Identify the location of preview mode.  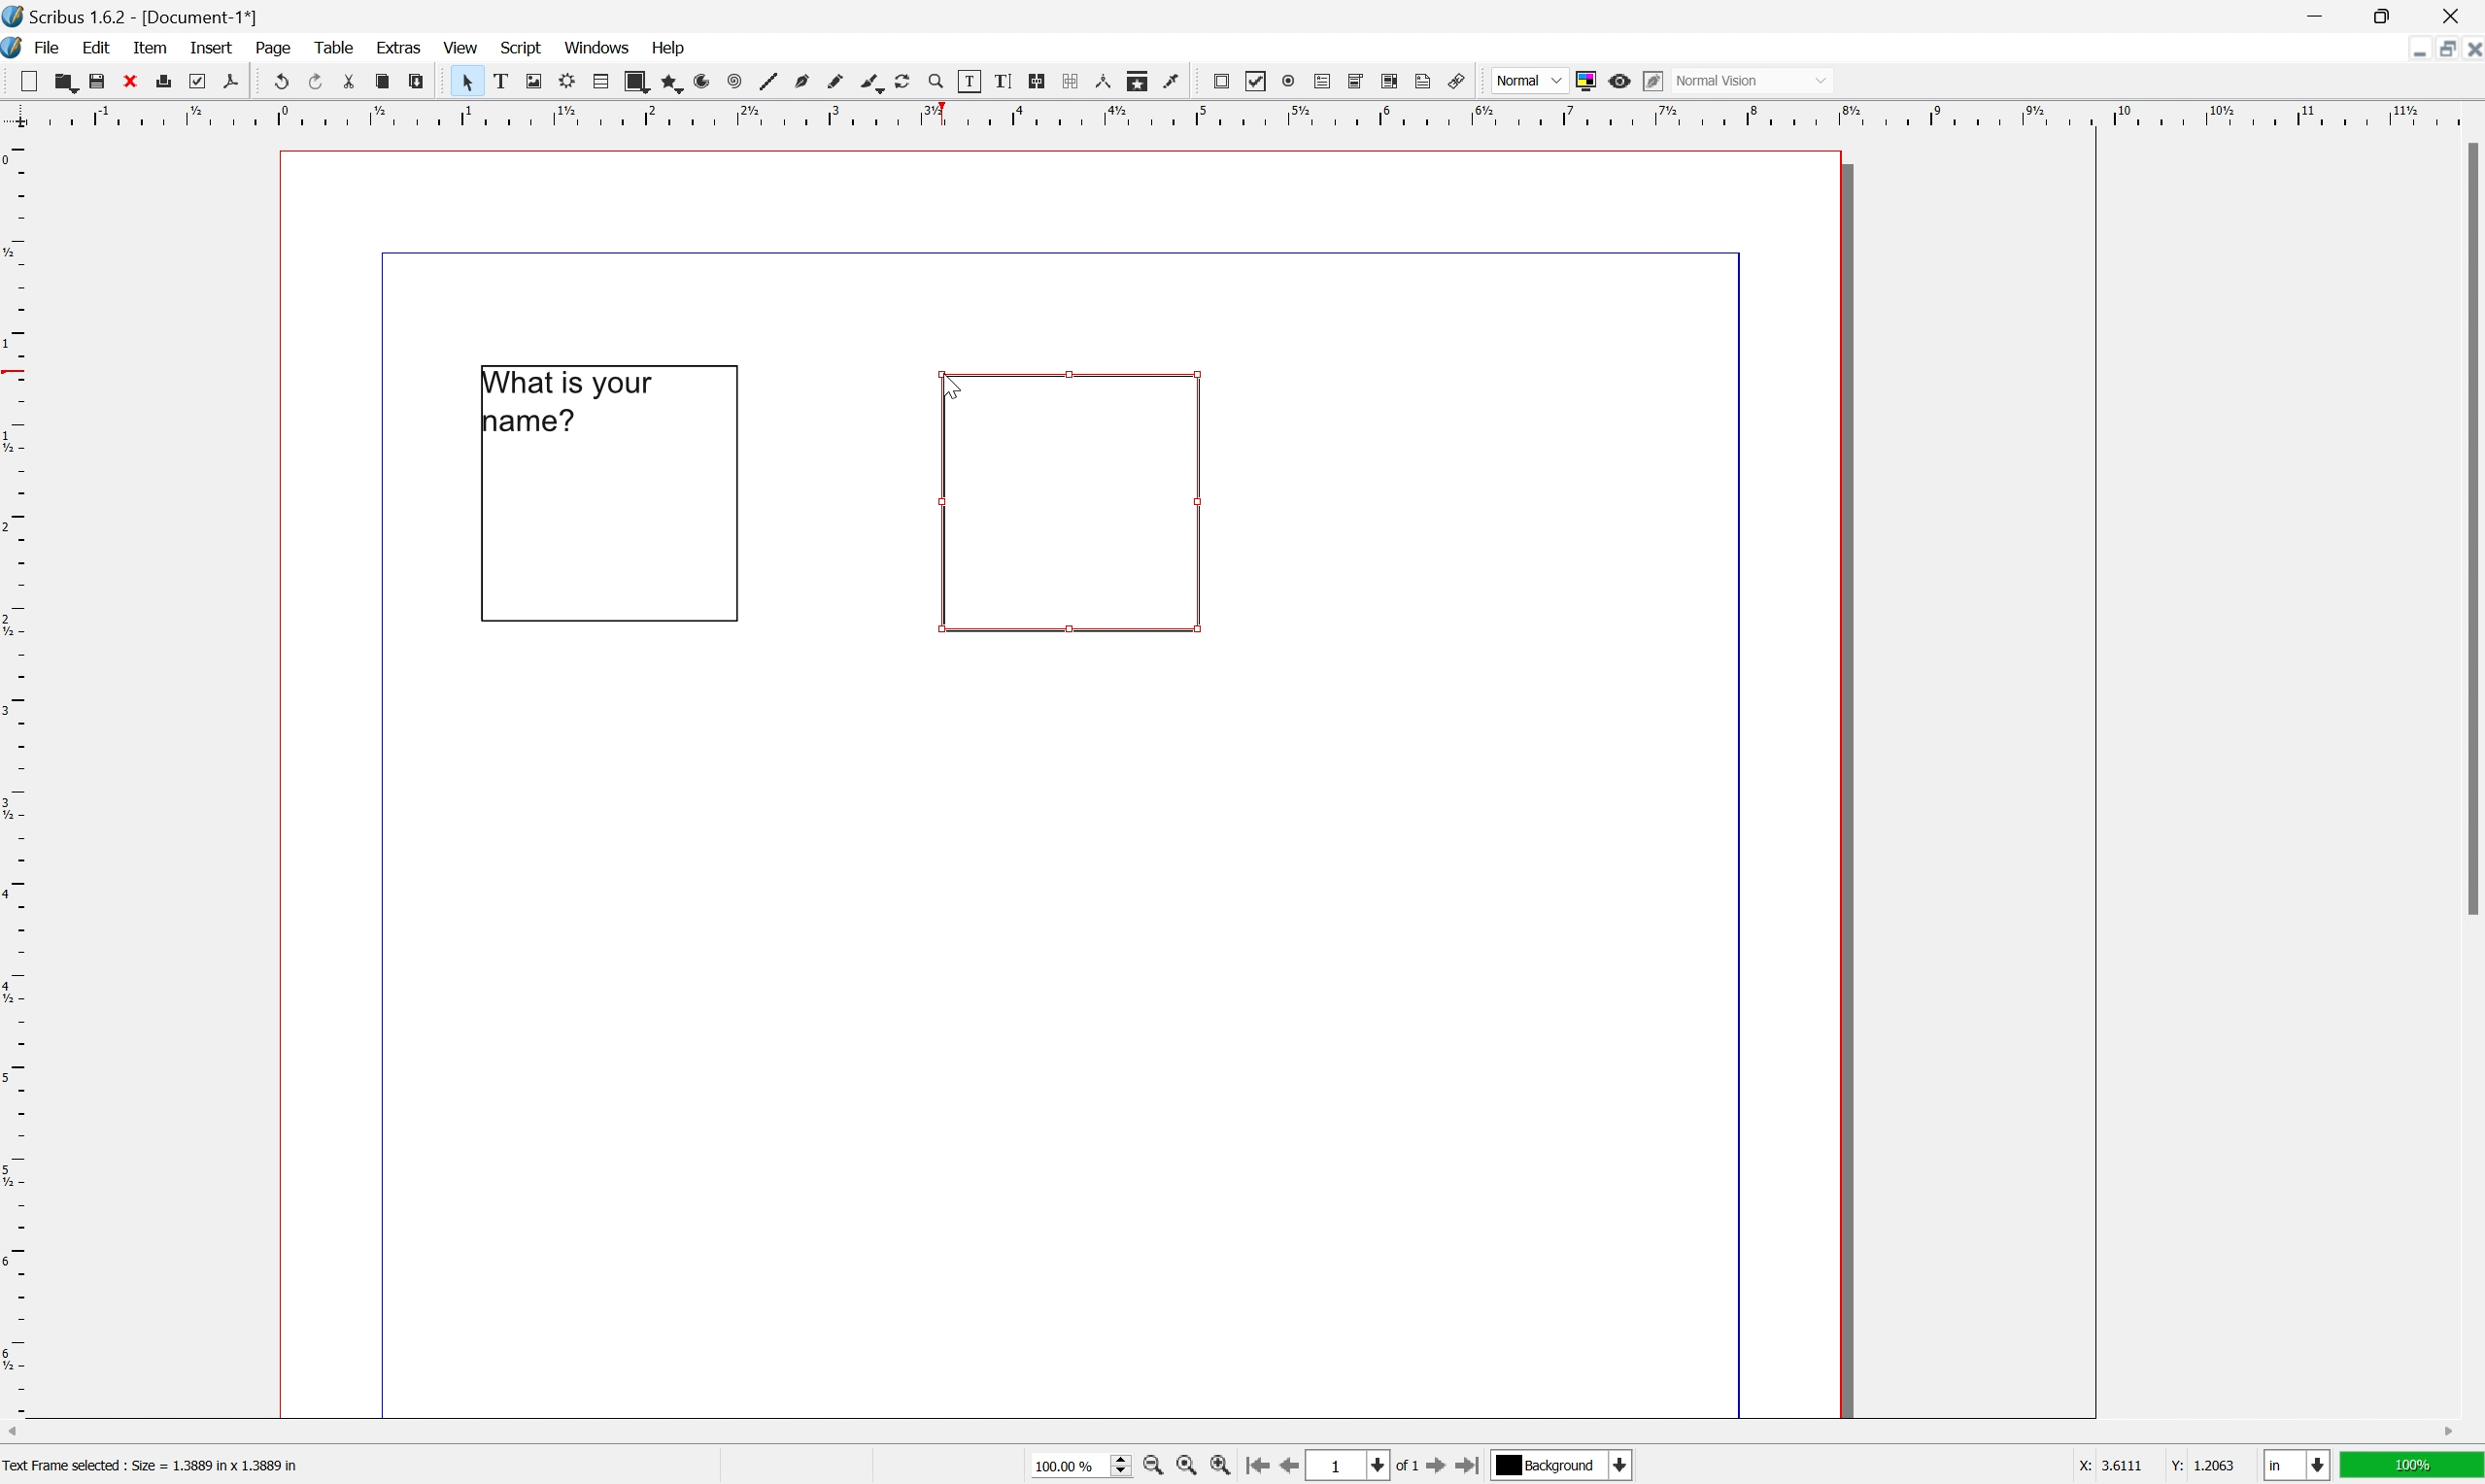
(1618, 80).